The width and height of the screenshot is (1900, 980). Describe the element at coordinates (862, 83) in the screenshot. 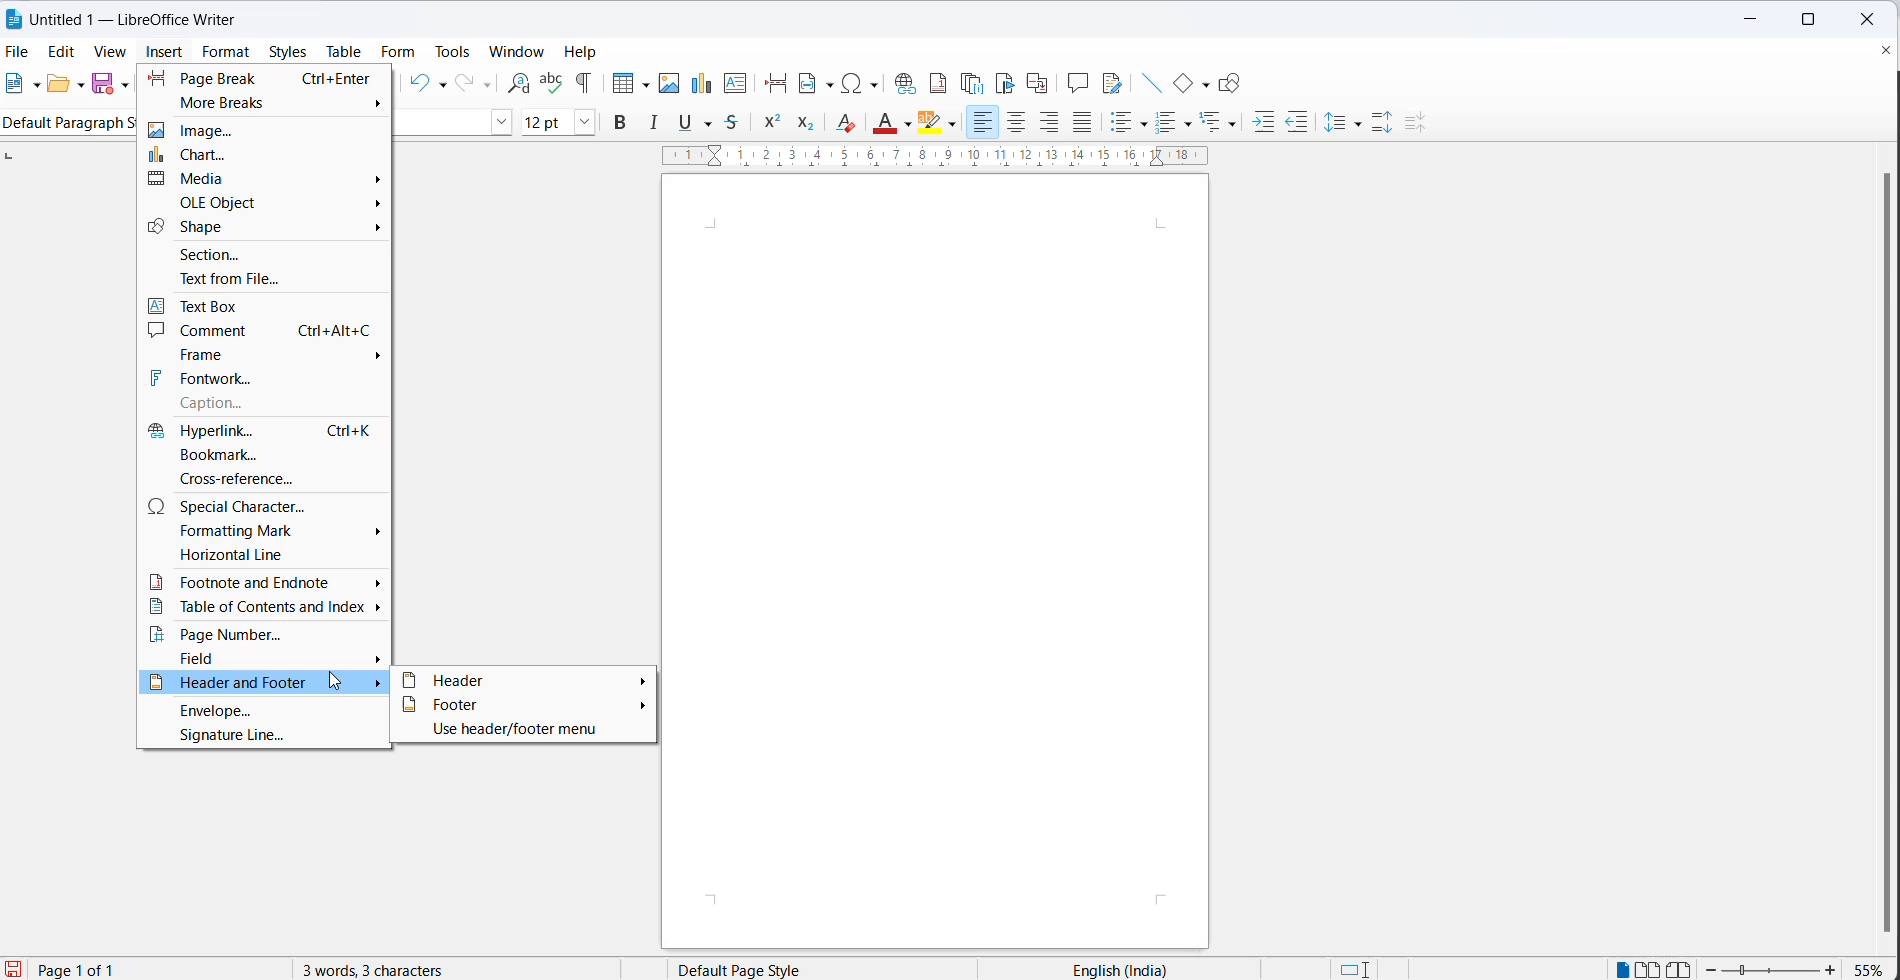

I see `insert special characters` at that location.